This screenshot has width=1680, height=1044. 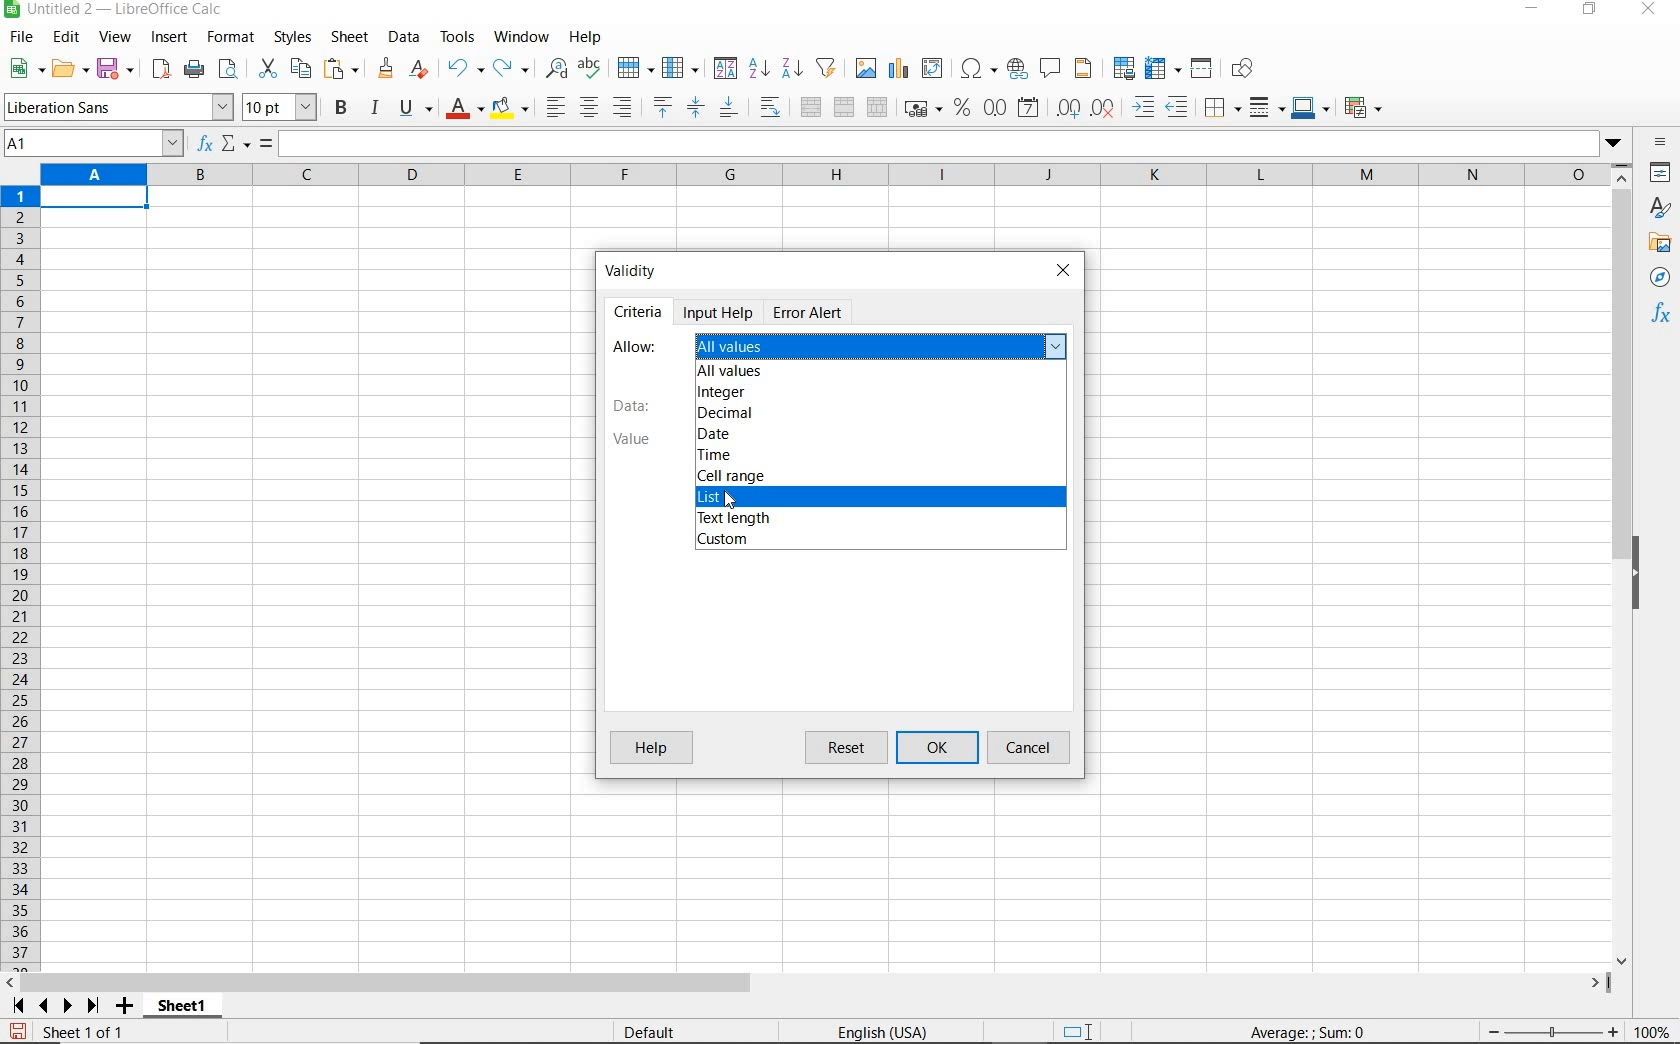 What do you see at coordinates (735, 503) in the screenshot?
I see `Value` at bounding box center [735, 503].